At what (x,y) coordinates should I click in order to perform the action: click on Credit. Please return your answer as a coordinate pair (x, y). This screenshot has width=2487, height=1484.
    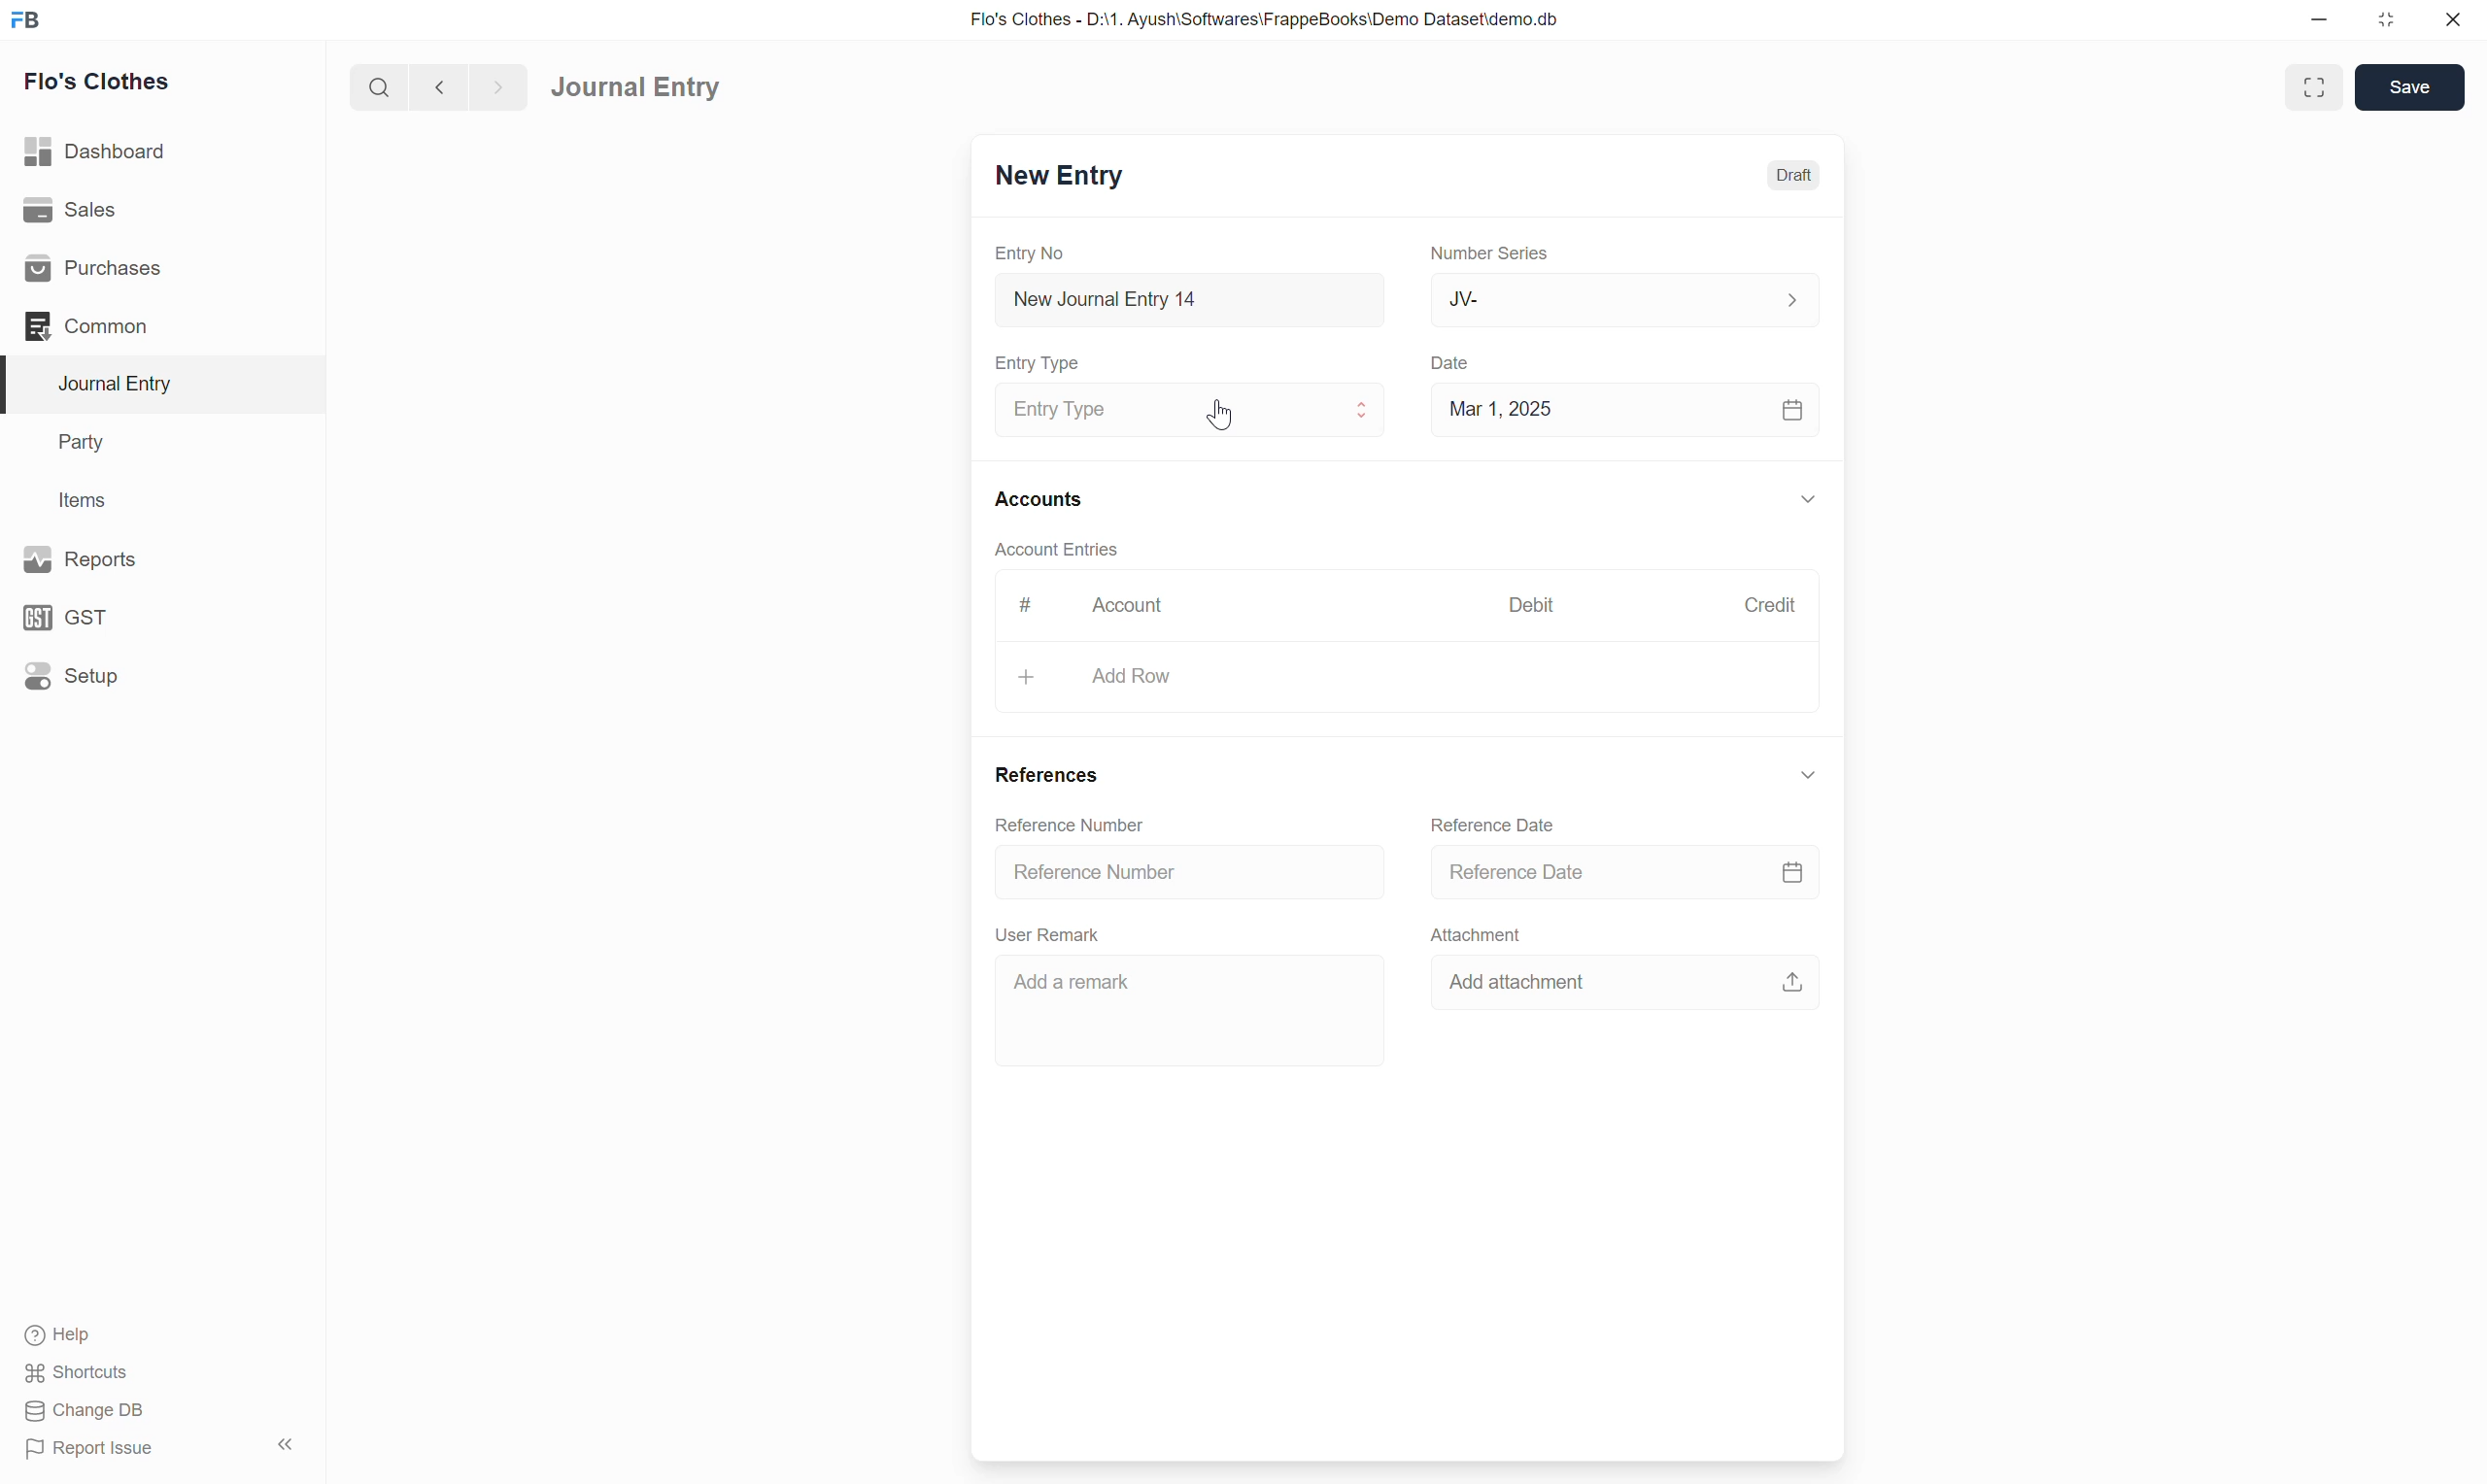
    Looking at the image, I should click on (1769, 604).